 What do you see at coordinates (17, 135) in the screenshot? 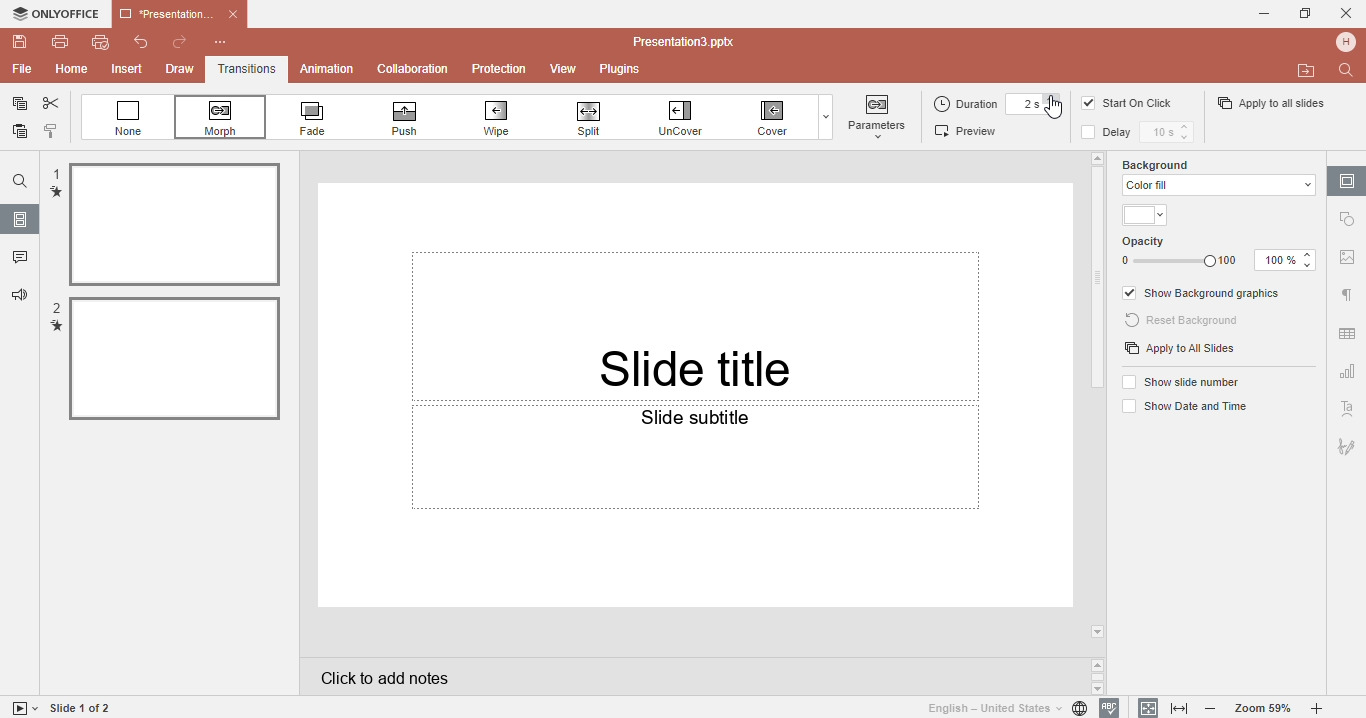
I see `Paste` at bounding box center [17, 135].